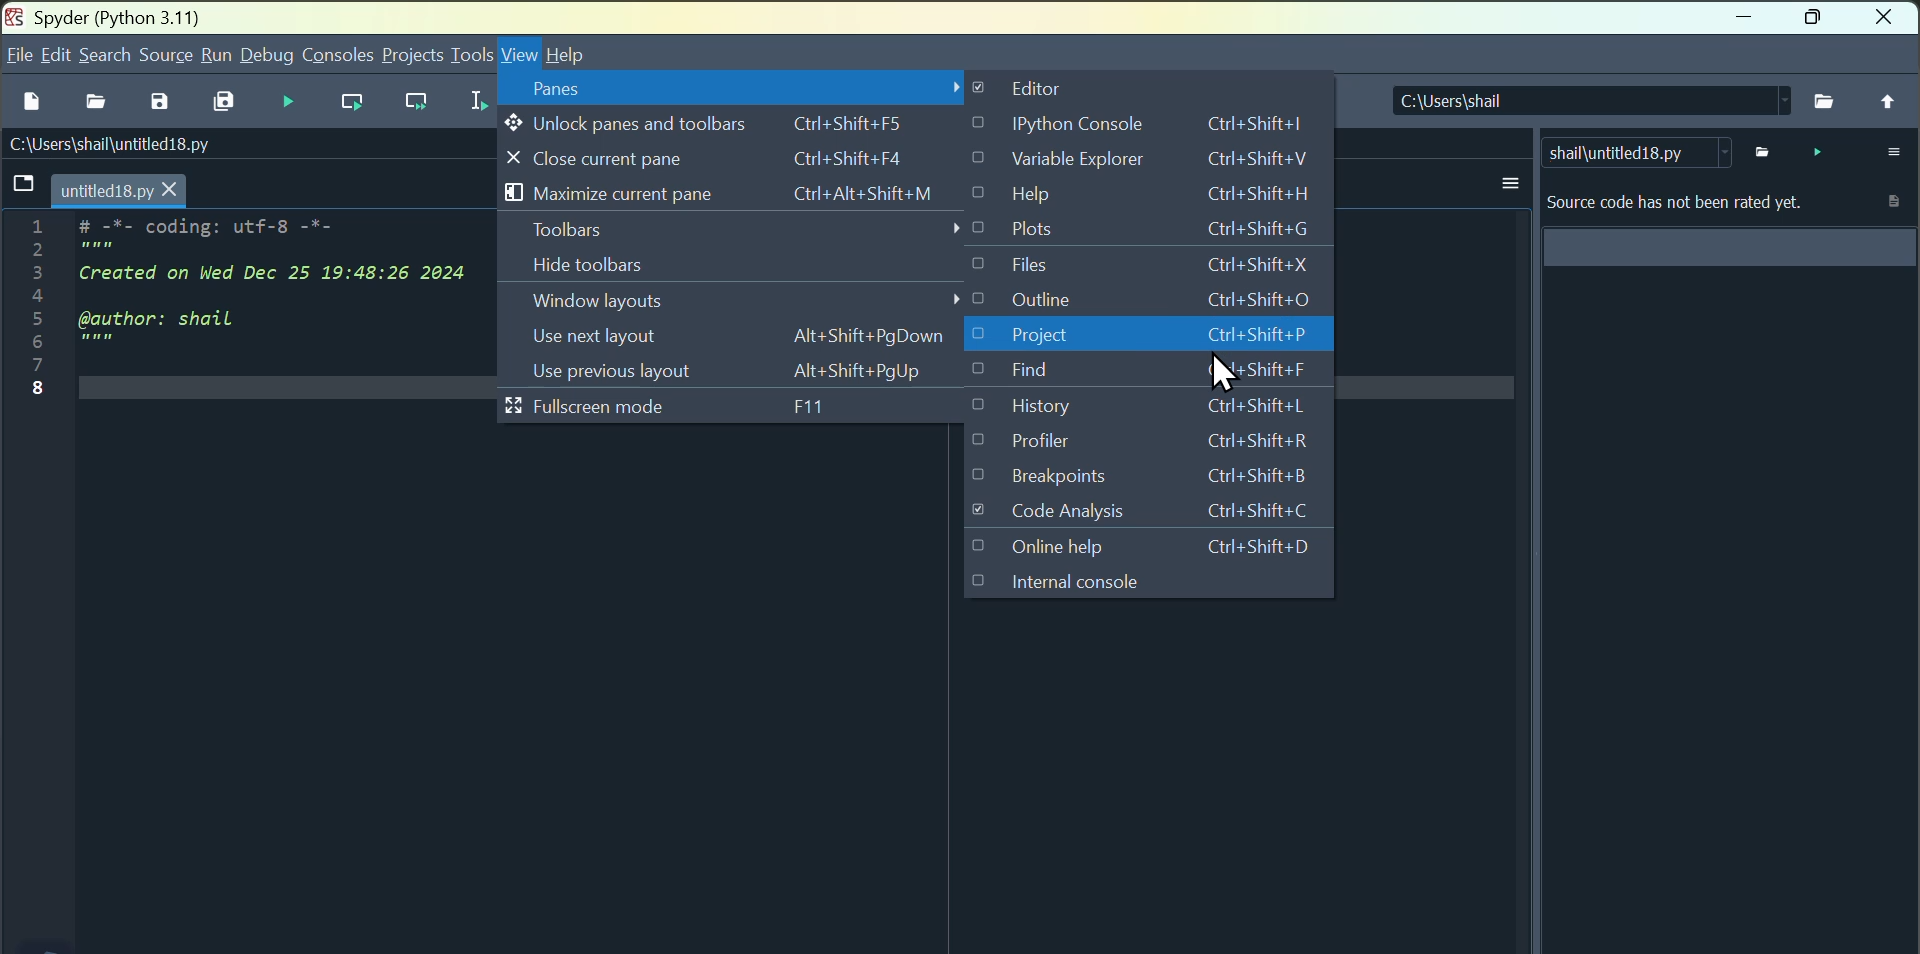 The width and height of the screenshot is (1920, 954). I want to click on Code analysis, so click(1137, 514).